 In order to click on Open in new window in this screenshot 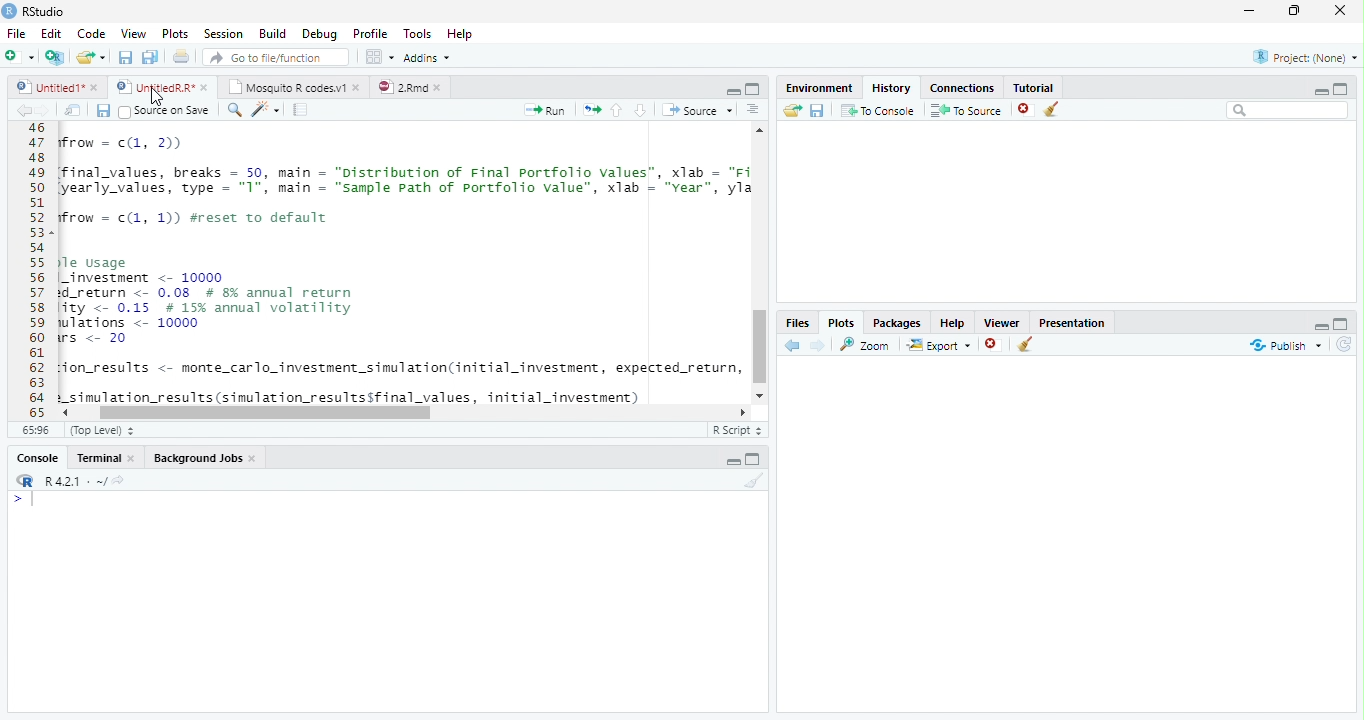, I will do `click(73, 110)`.